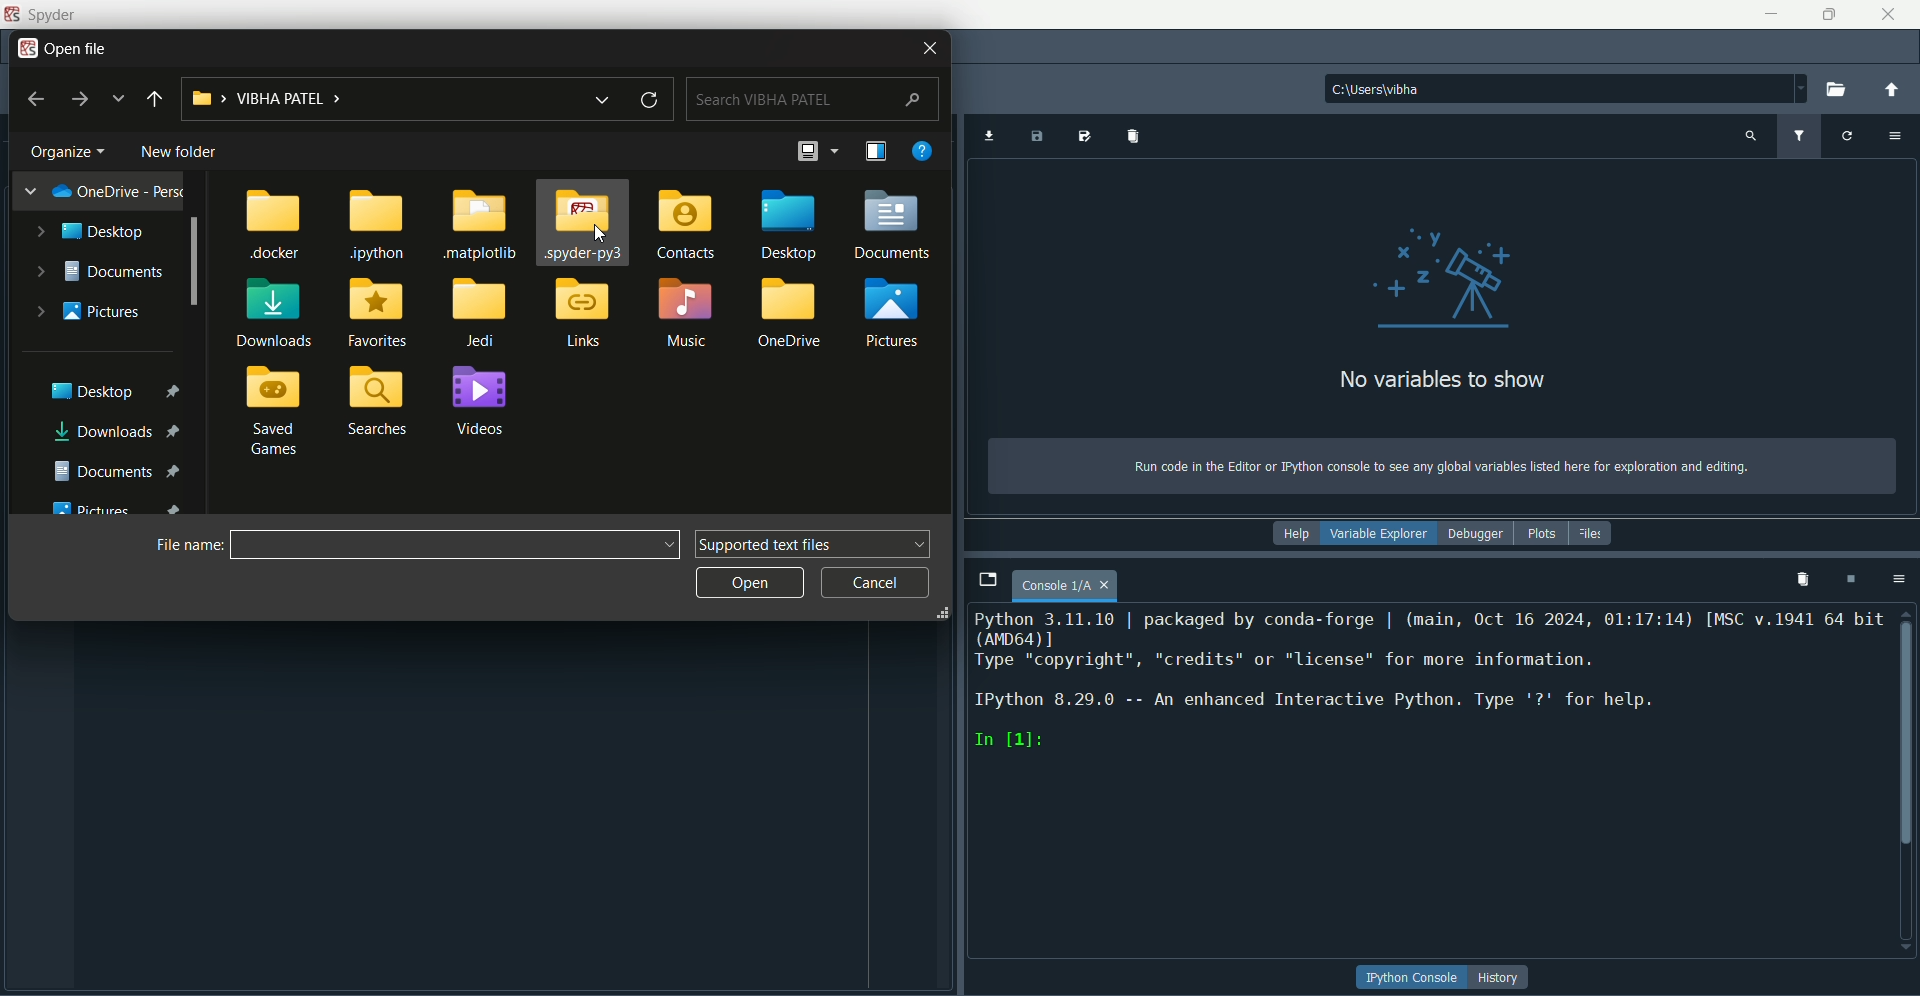 This screenshot has width=1920, height=996. What do you see at coordinates (1826, 14) in the screenshot?
I see `minimize/maximize` at bounding box center [1826, 14].